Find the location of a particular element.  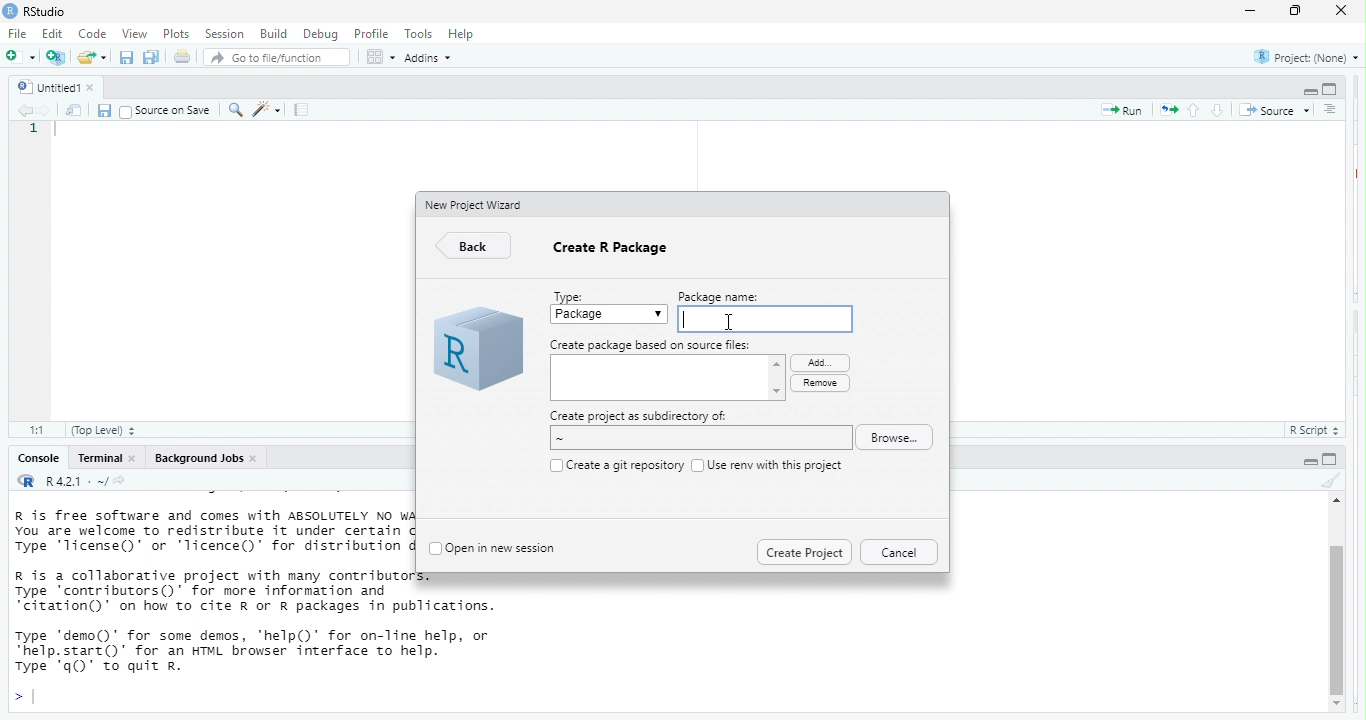

Create R Package is located at coordinates (614, 252).